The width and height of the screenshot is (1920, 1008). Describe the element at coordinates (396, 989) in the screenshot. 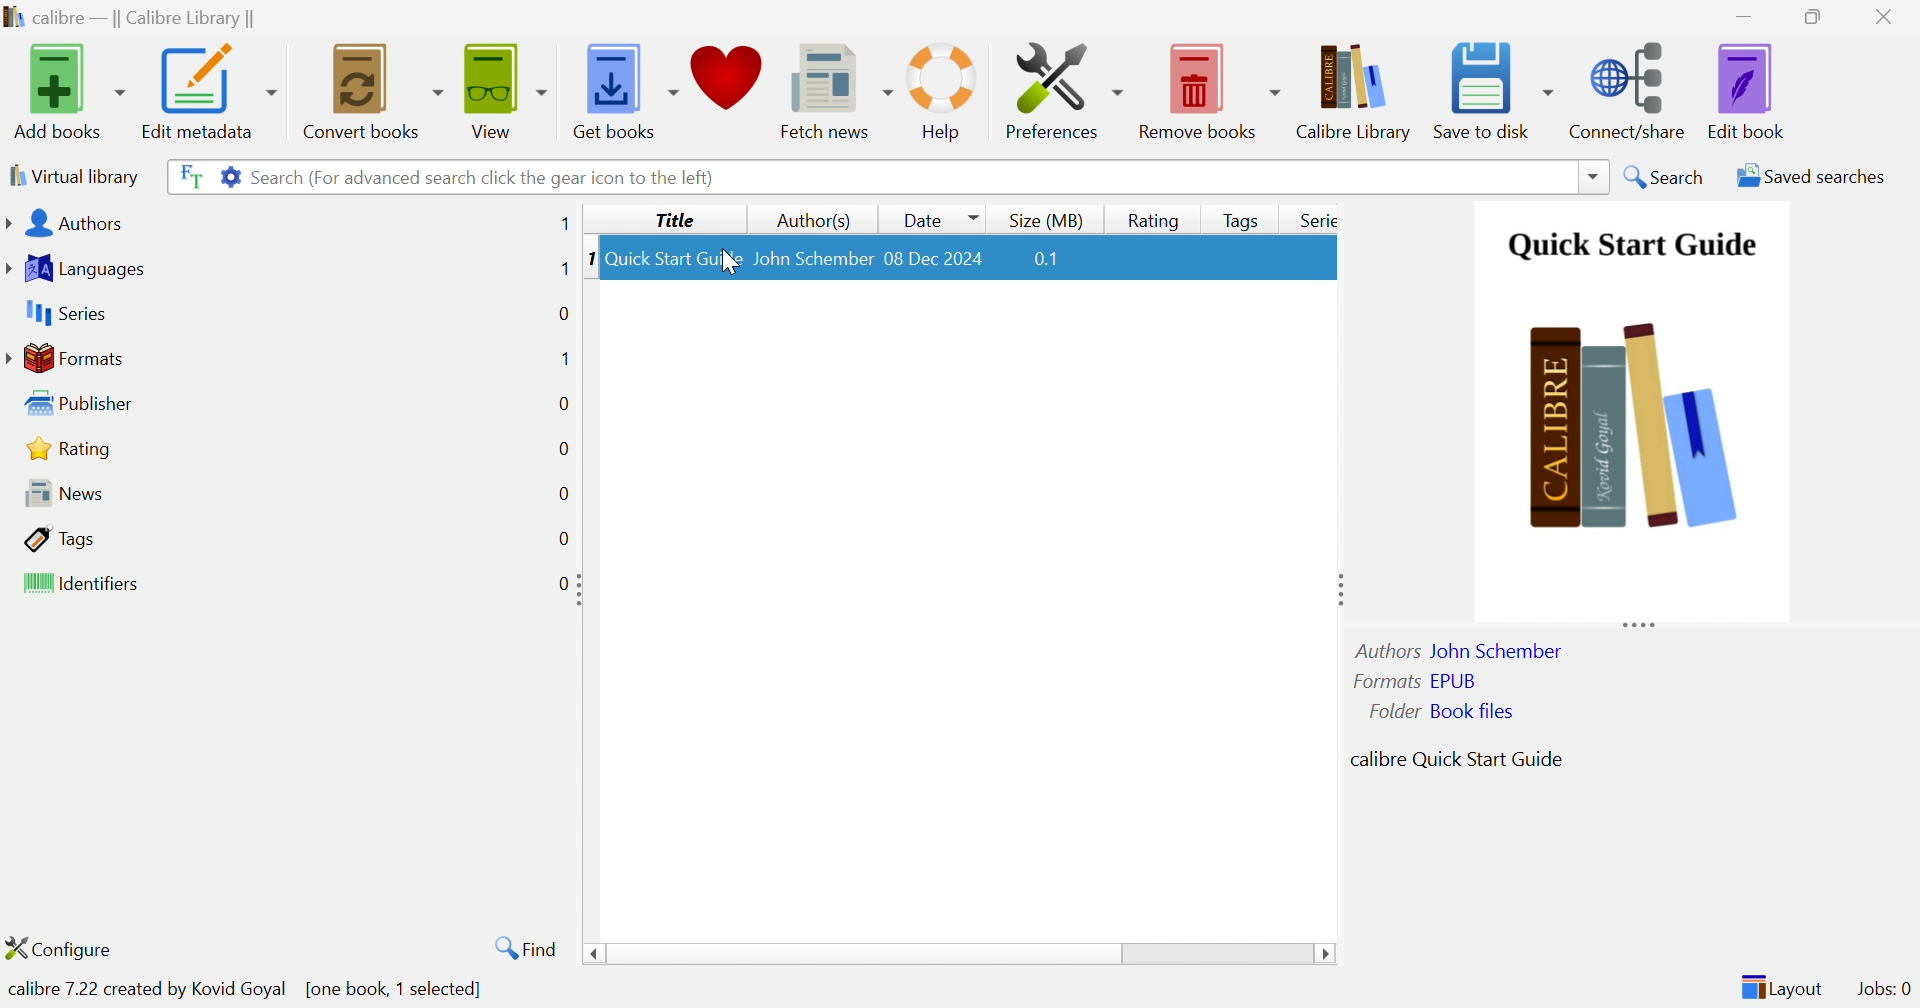

I see `[one book, 1 selected]` at that location.